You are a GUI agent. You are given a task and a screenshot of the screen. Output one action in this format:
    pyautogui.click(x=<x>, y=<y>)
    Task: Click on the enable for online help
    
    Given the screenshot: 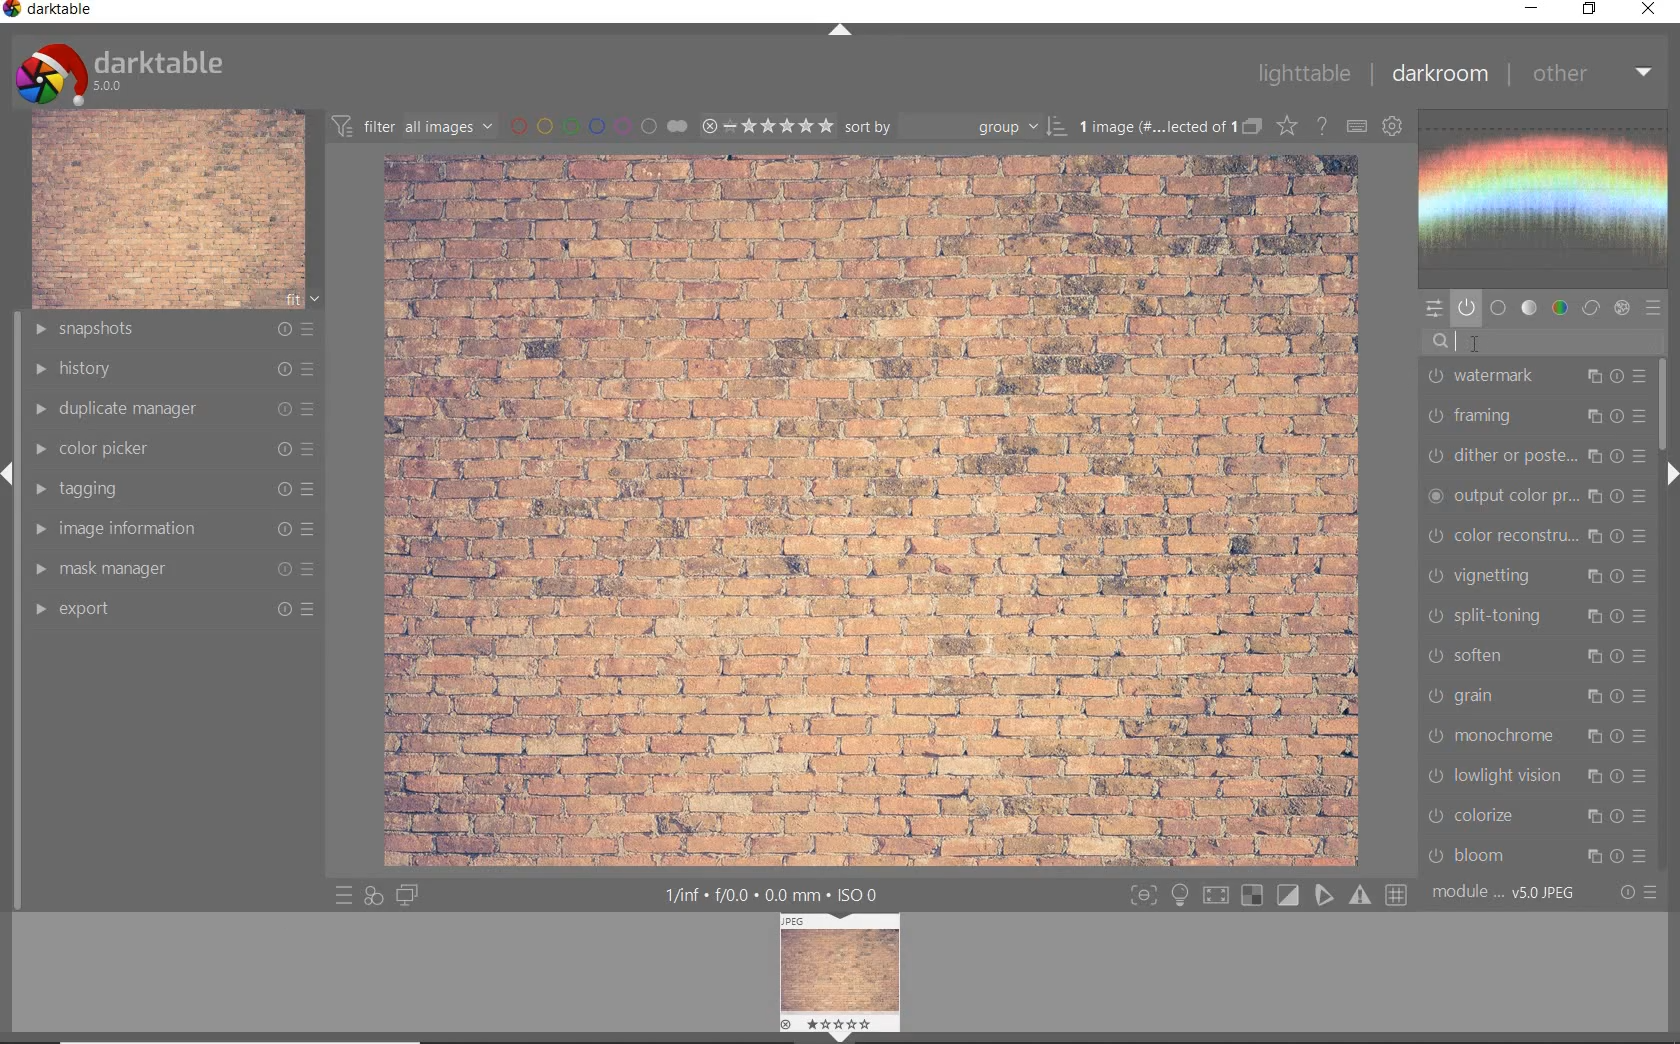 What is the action you would take?
    pyautogui.click(x=1321, y=128)
    